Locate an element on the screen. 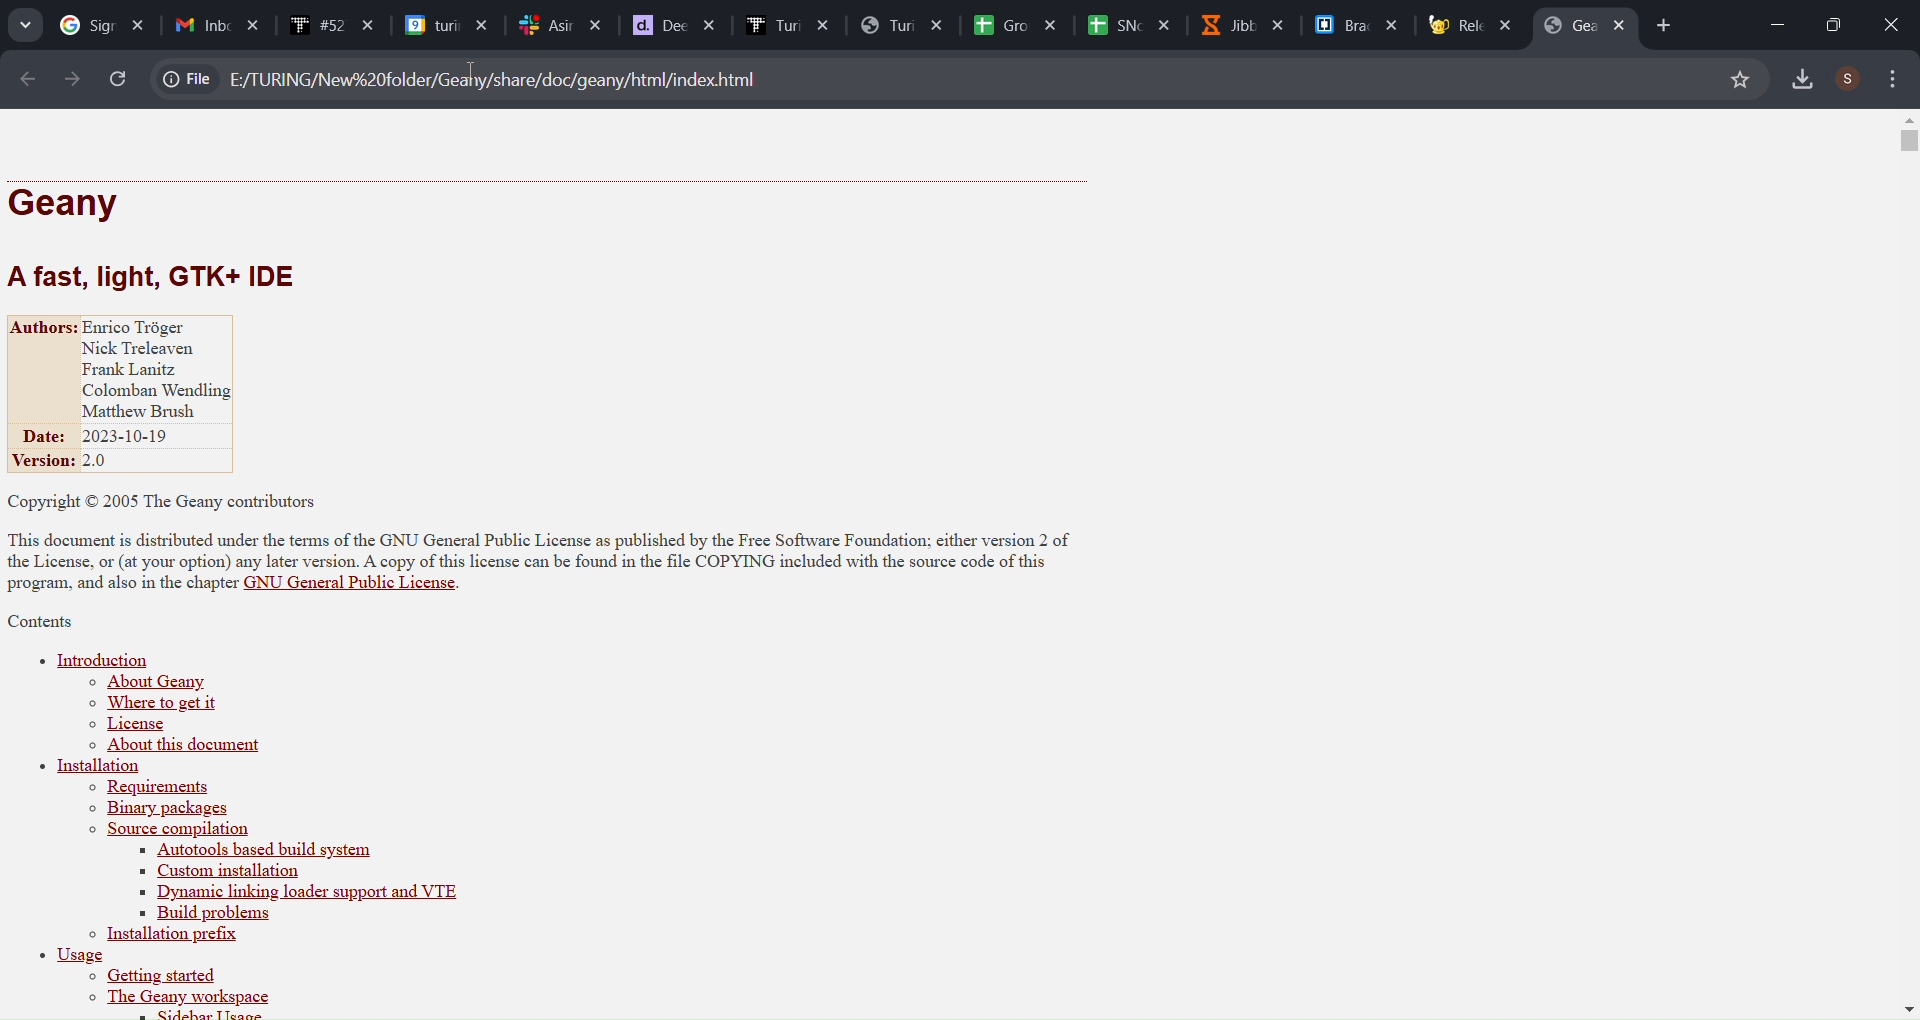 Image resolution: width=1920 pixels, height=1020 pixels. usage is located at coordinates (68, 957).